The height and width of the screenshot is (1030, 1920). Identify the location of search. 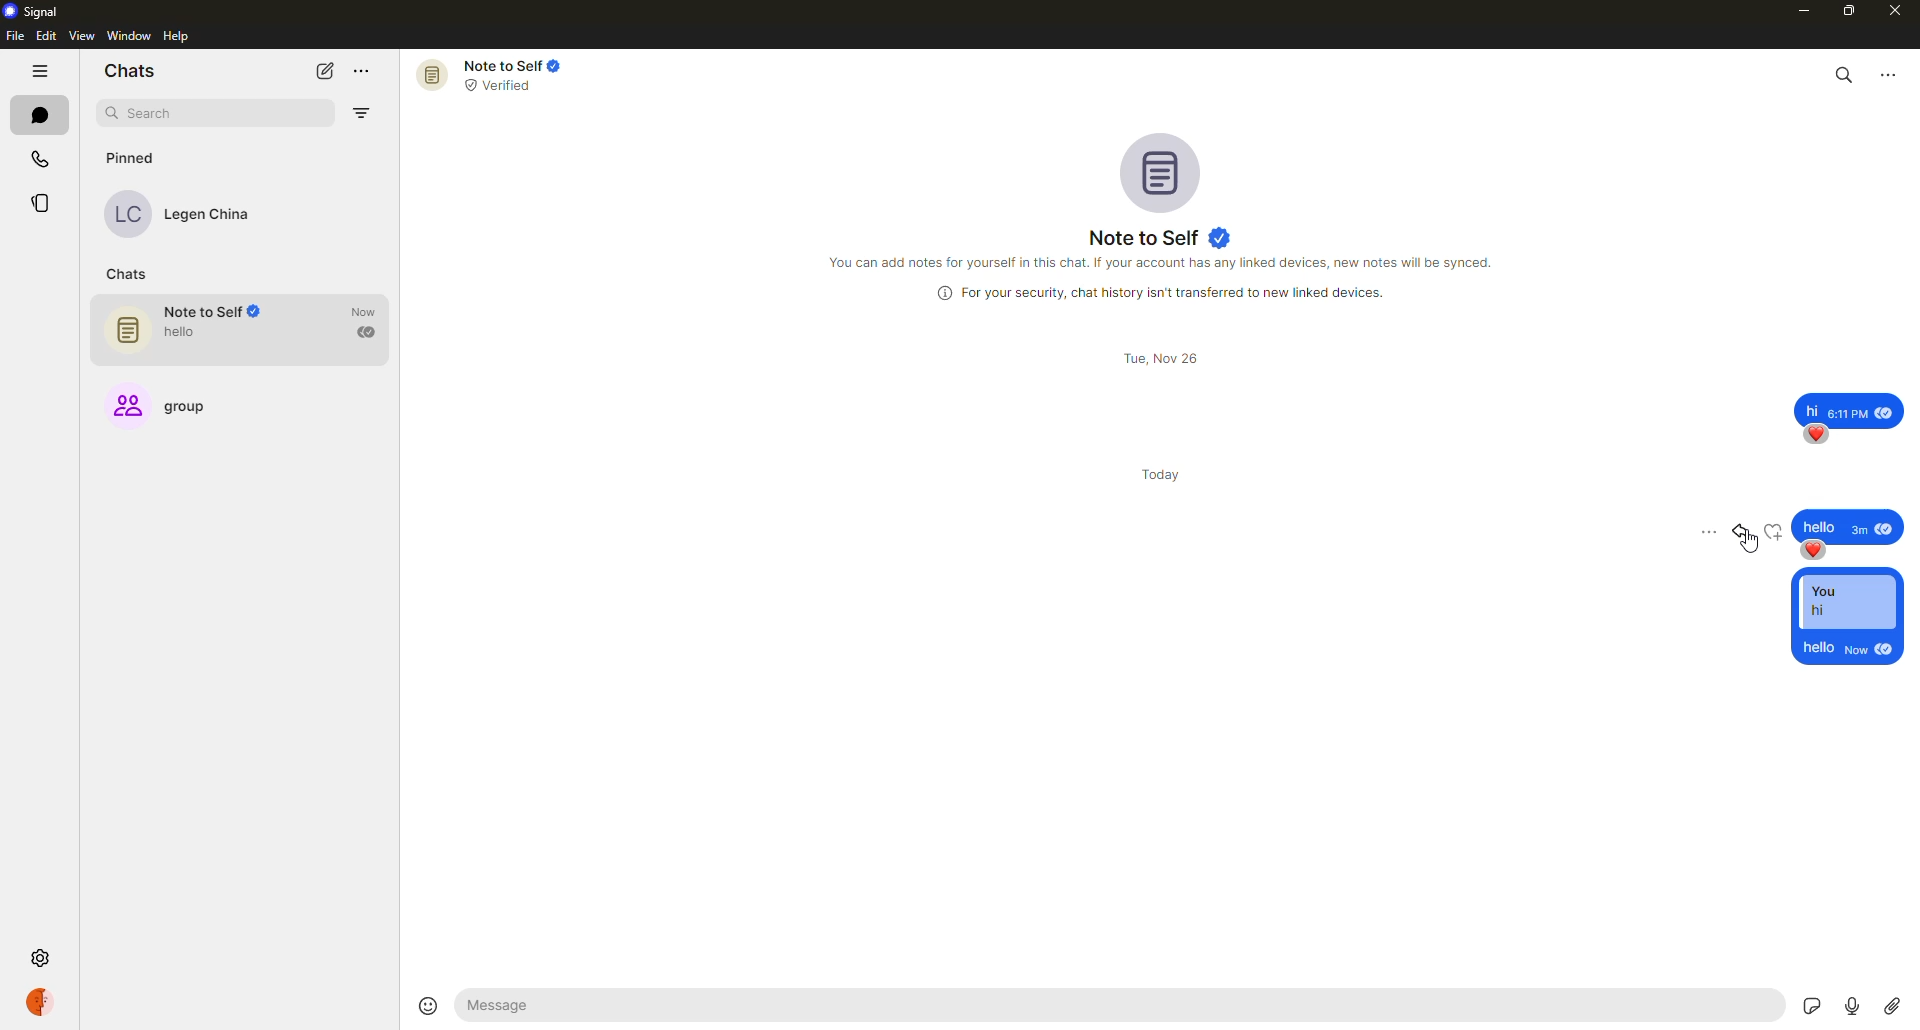
(187, 111).